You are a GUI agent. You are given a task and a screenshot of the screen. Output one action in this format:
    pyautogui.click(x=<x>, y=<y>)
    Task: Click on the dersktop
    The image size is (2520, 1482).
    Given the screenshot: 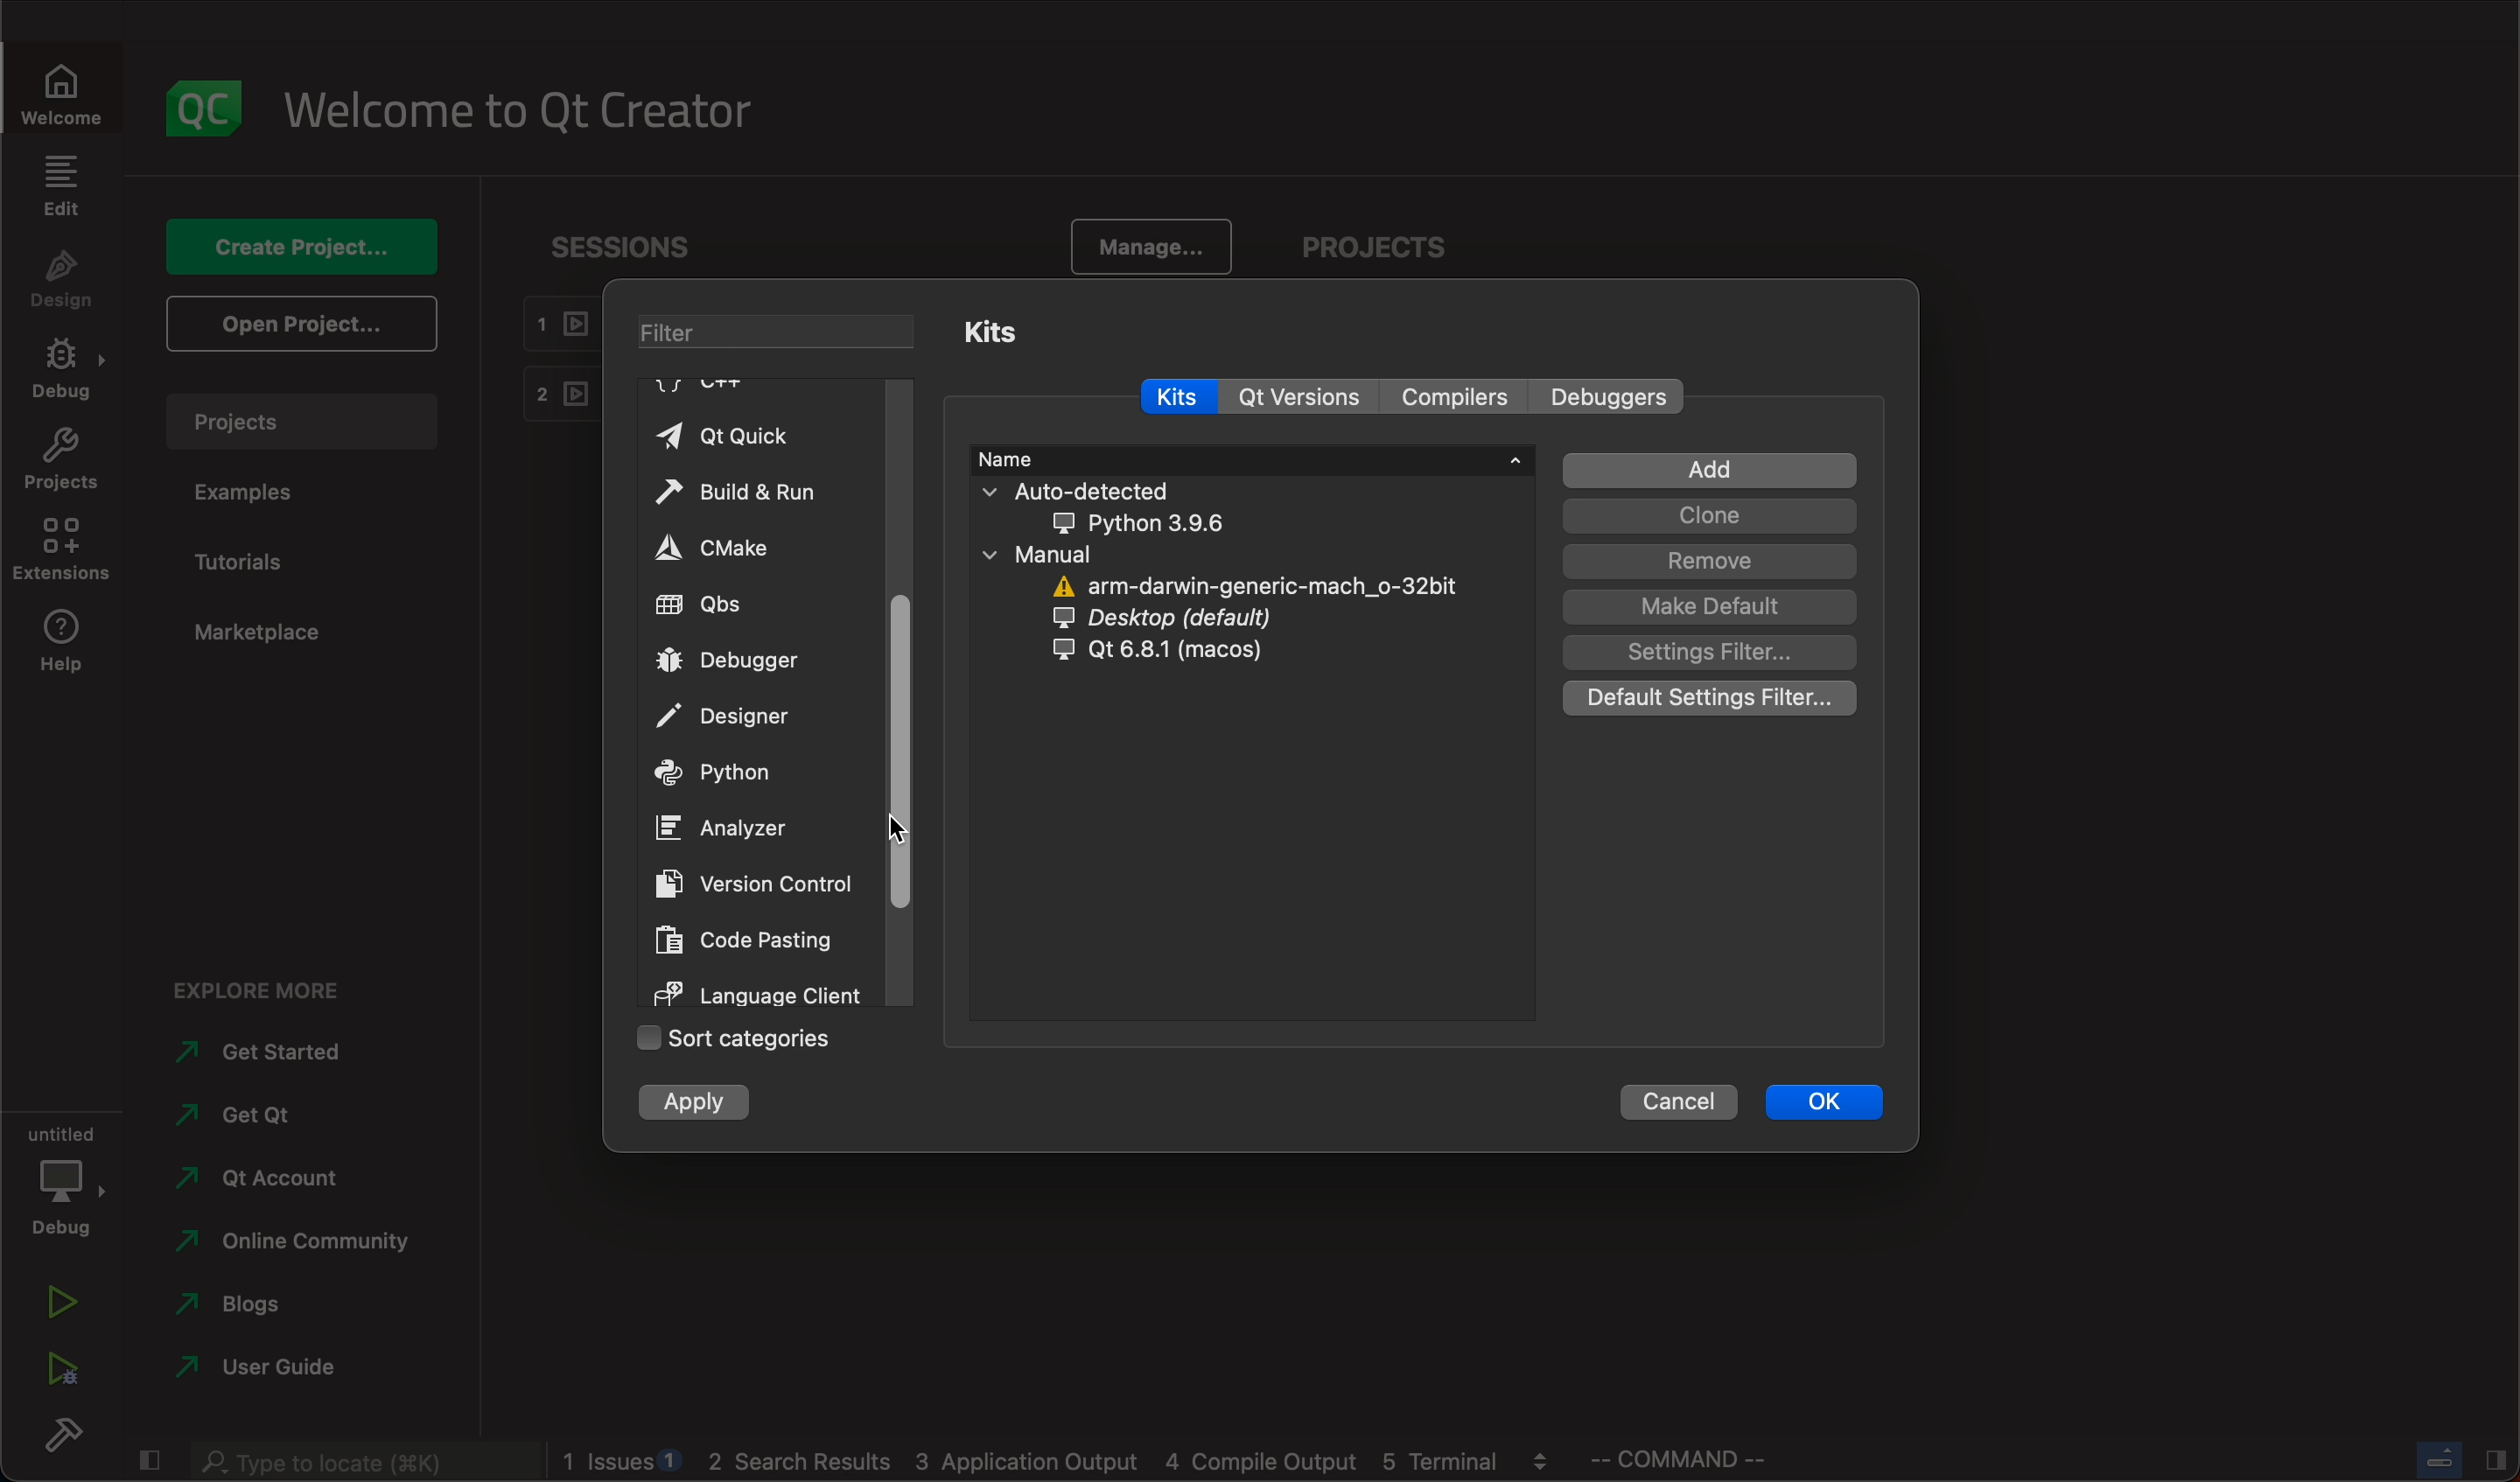 What is the action you would take?
    pyautogui.click(x=1187, y=619)
    